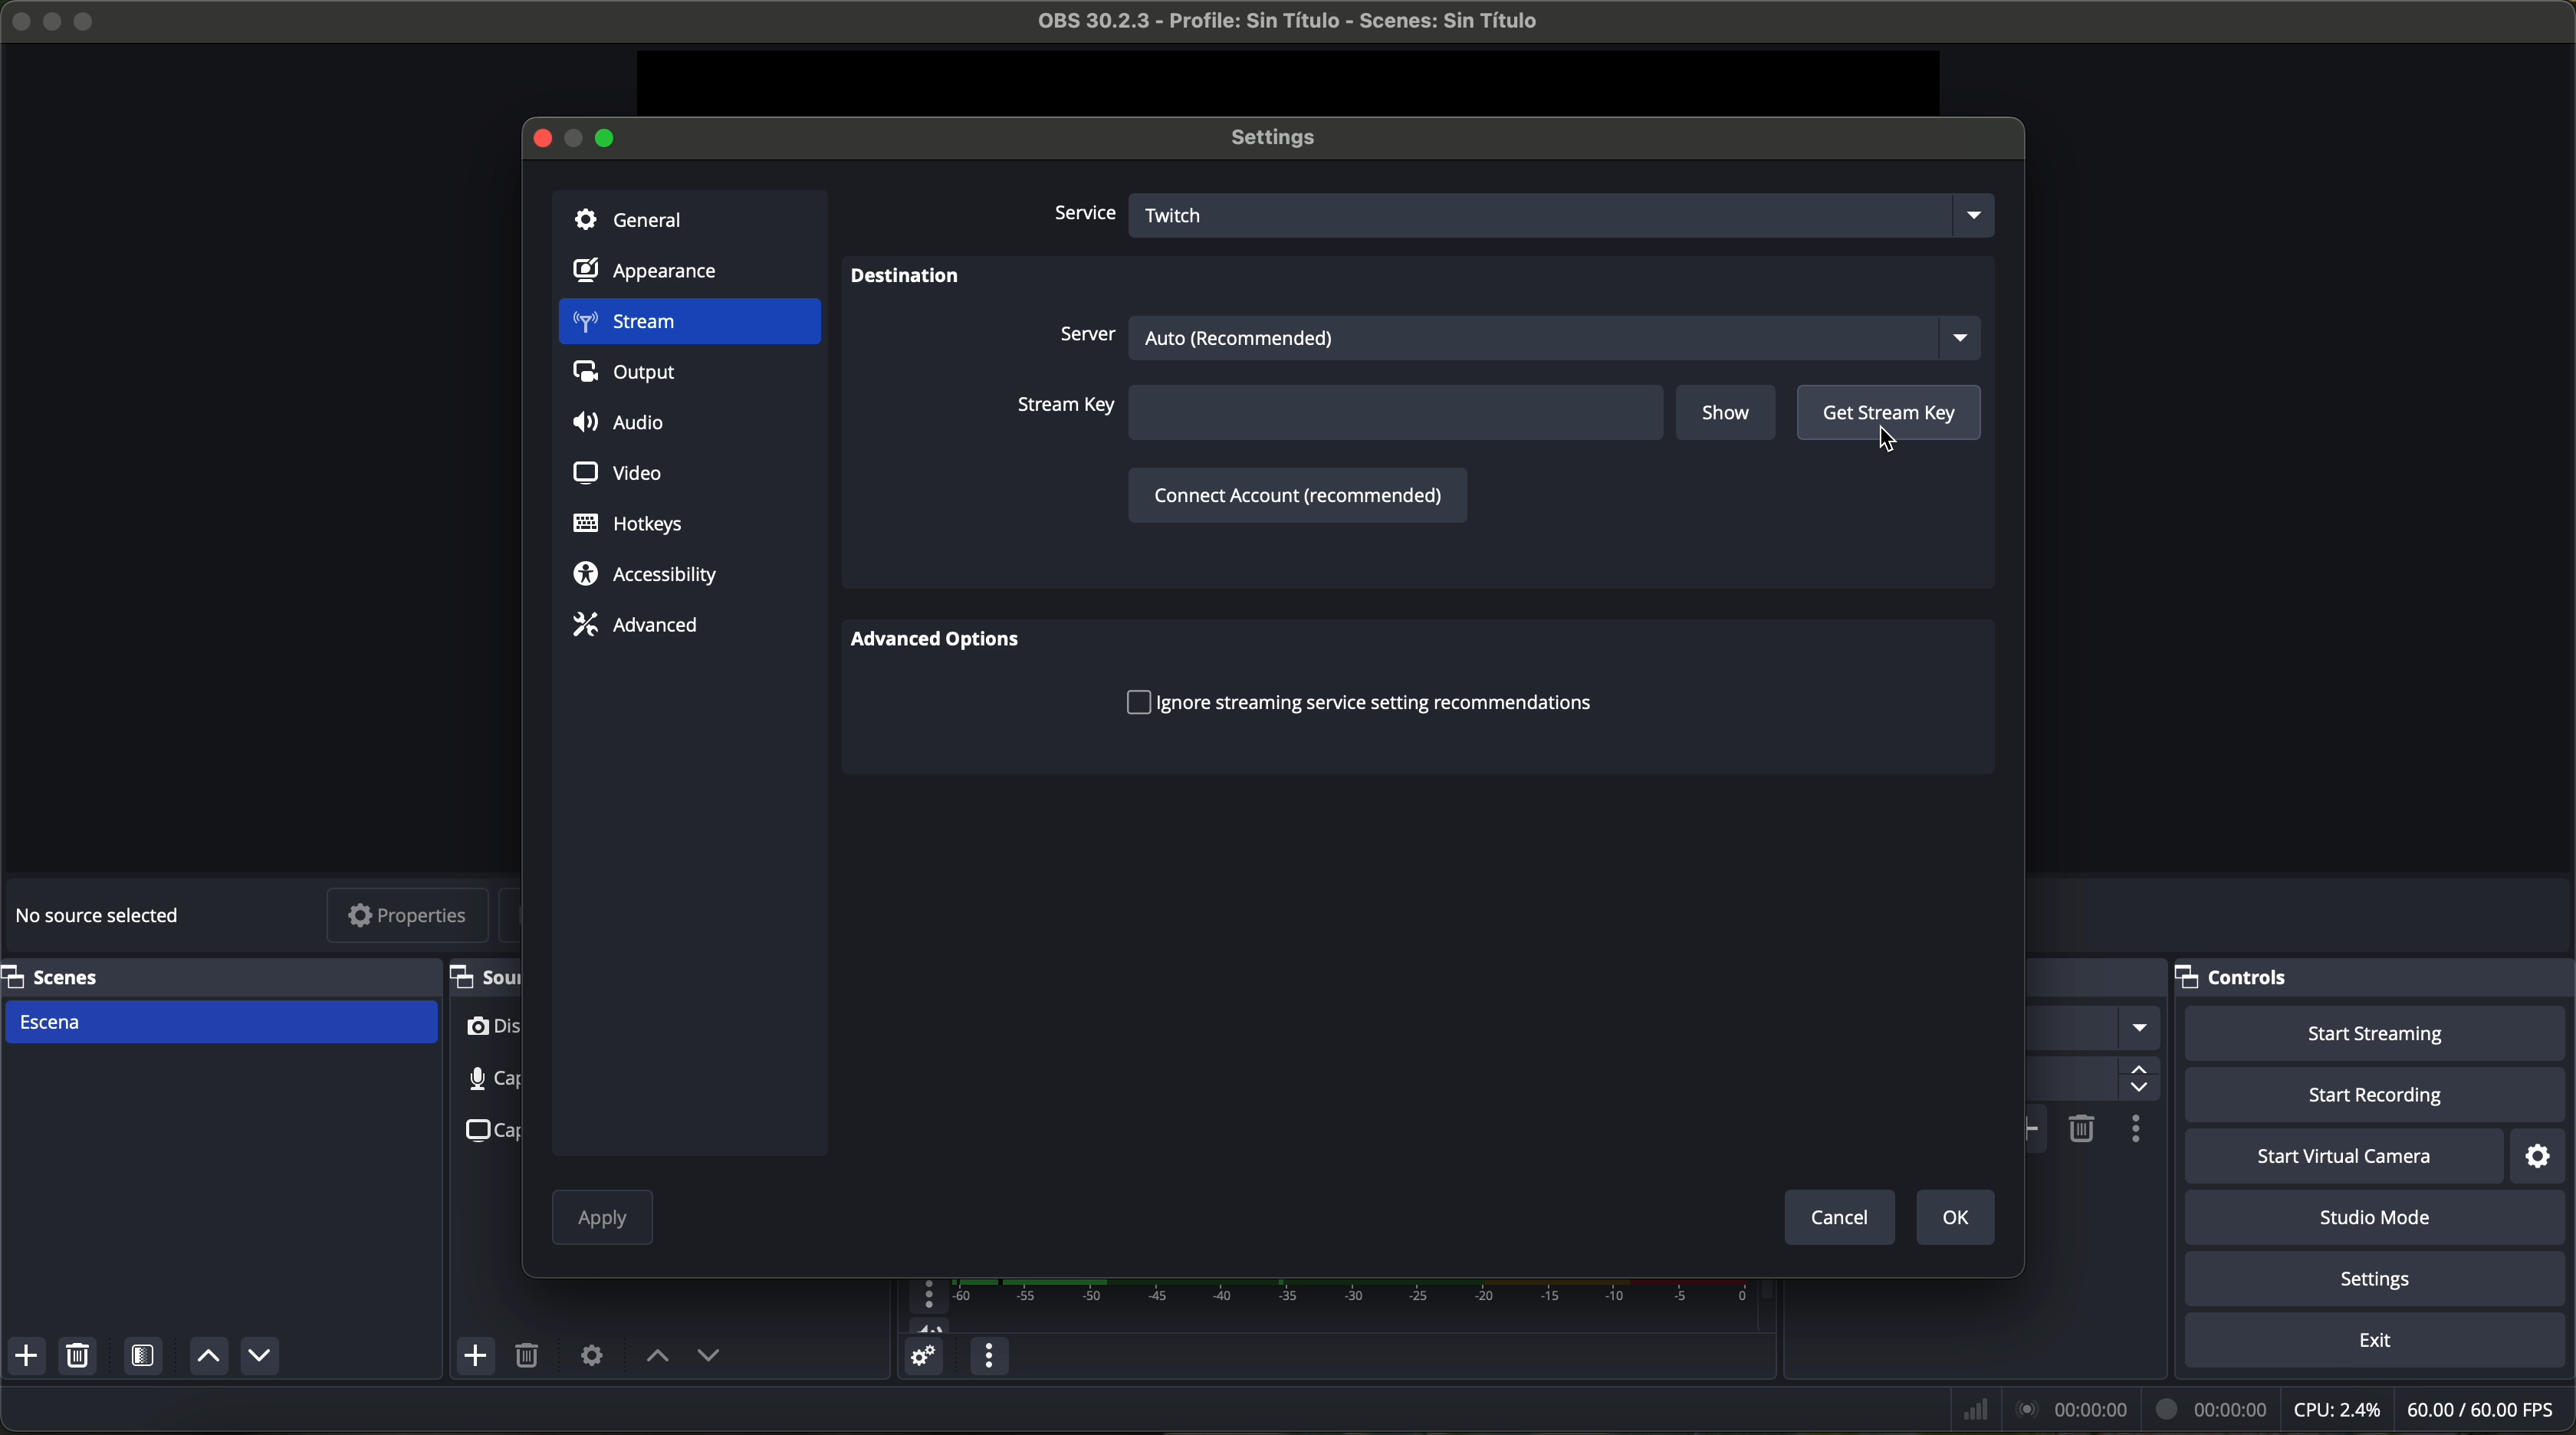 The image size is (2576, 1435). Describe the element at coordinates (205, 1358) in the screenshot. I see `move source up` at that location.